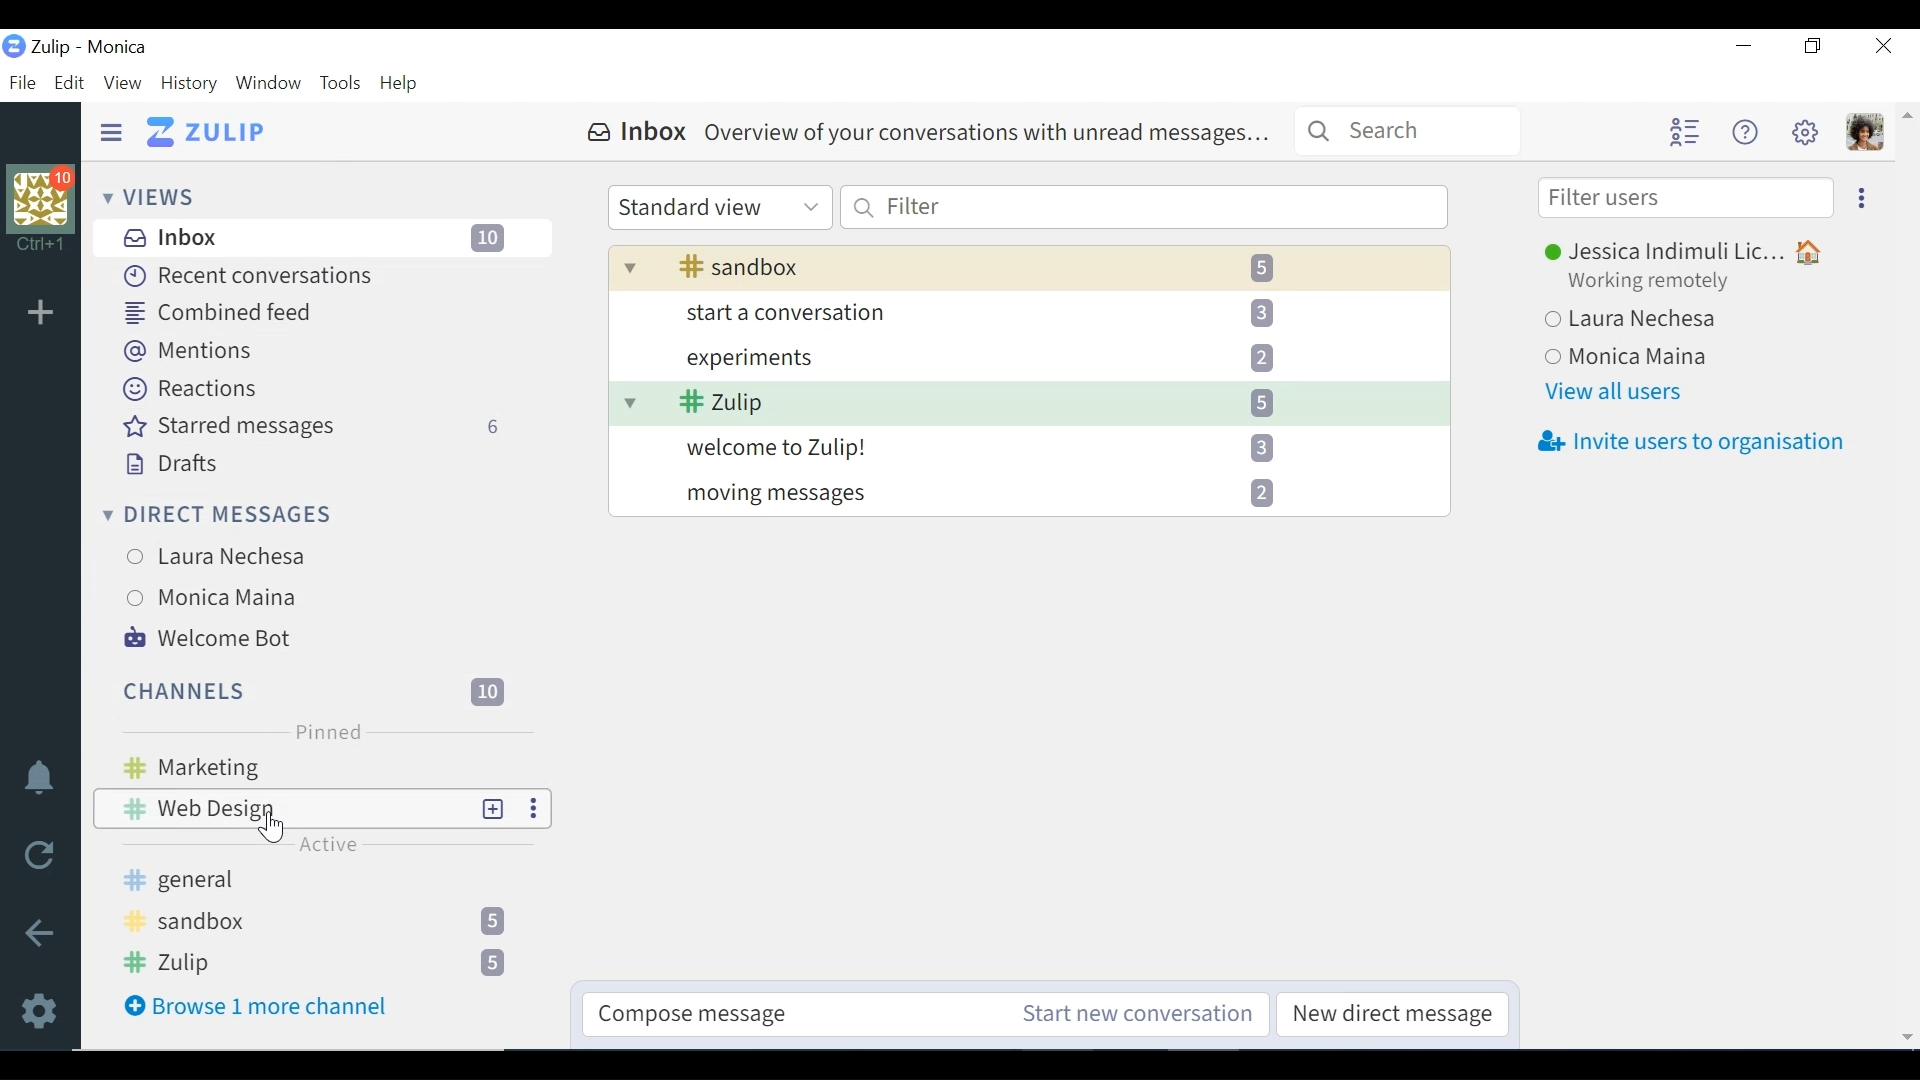 Image resolution: width=1920 pixels, height=1080 pixels. What do you see at coordinates (1013, 447) in the screenshot?
I see `welcome to Zulip! thread` at bounding box center [1013, 447].